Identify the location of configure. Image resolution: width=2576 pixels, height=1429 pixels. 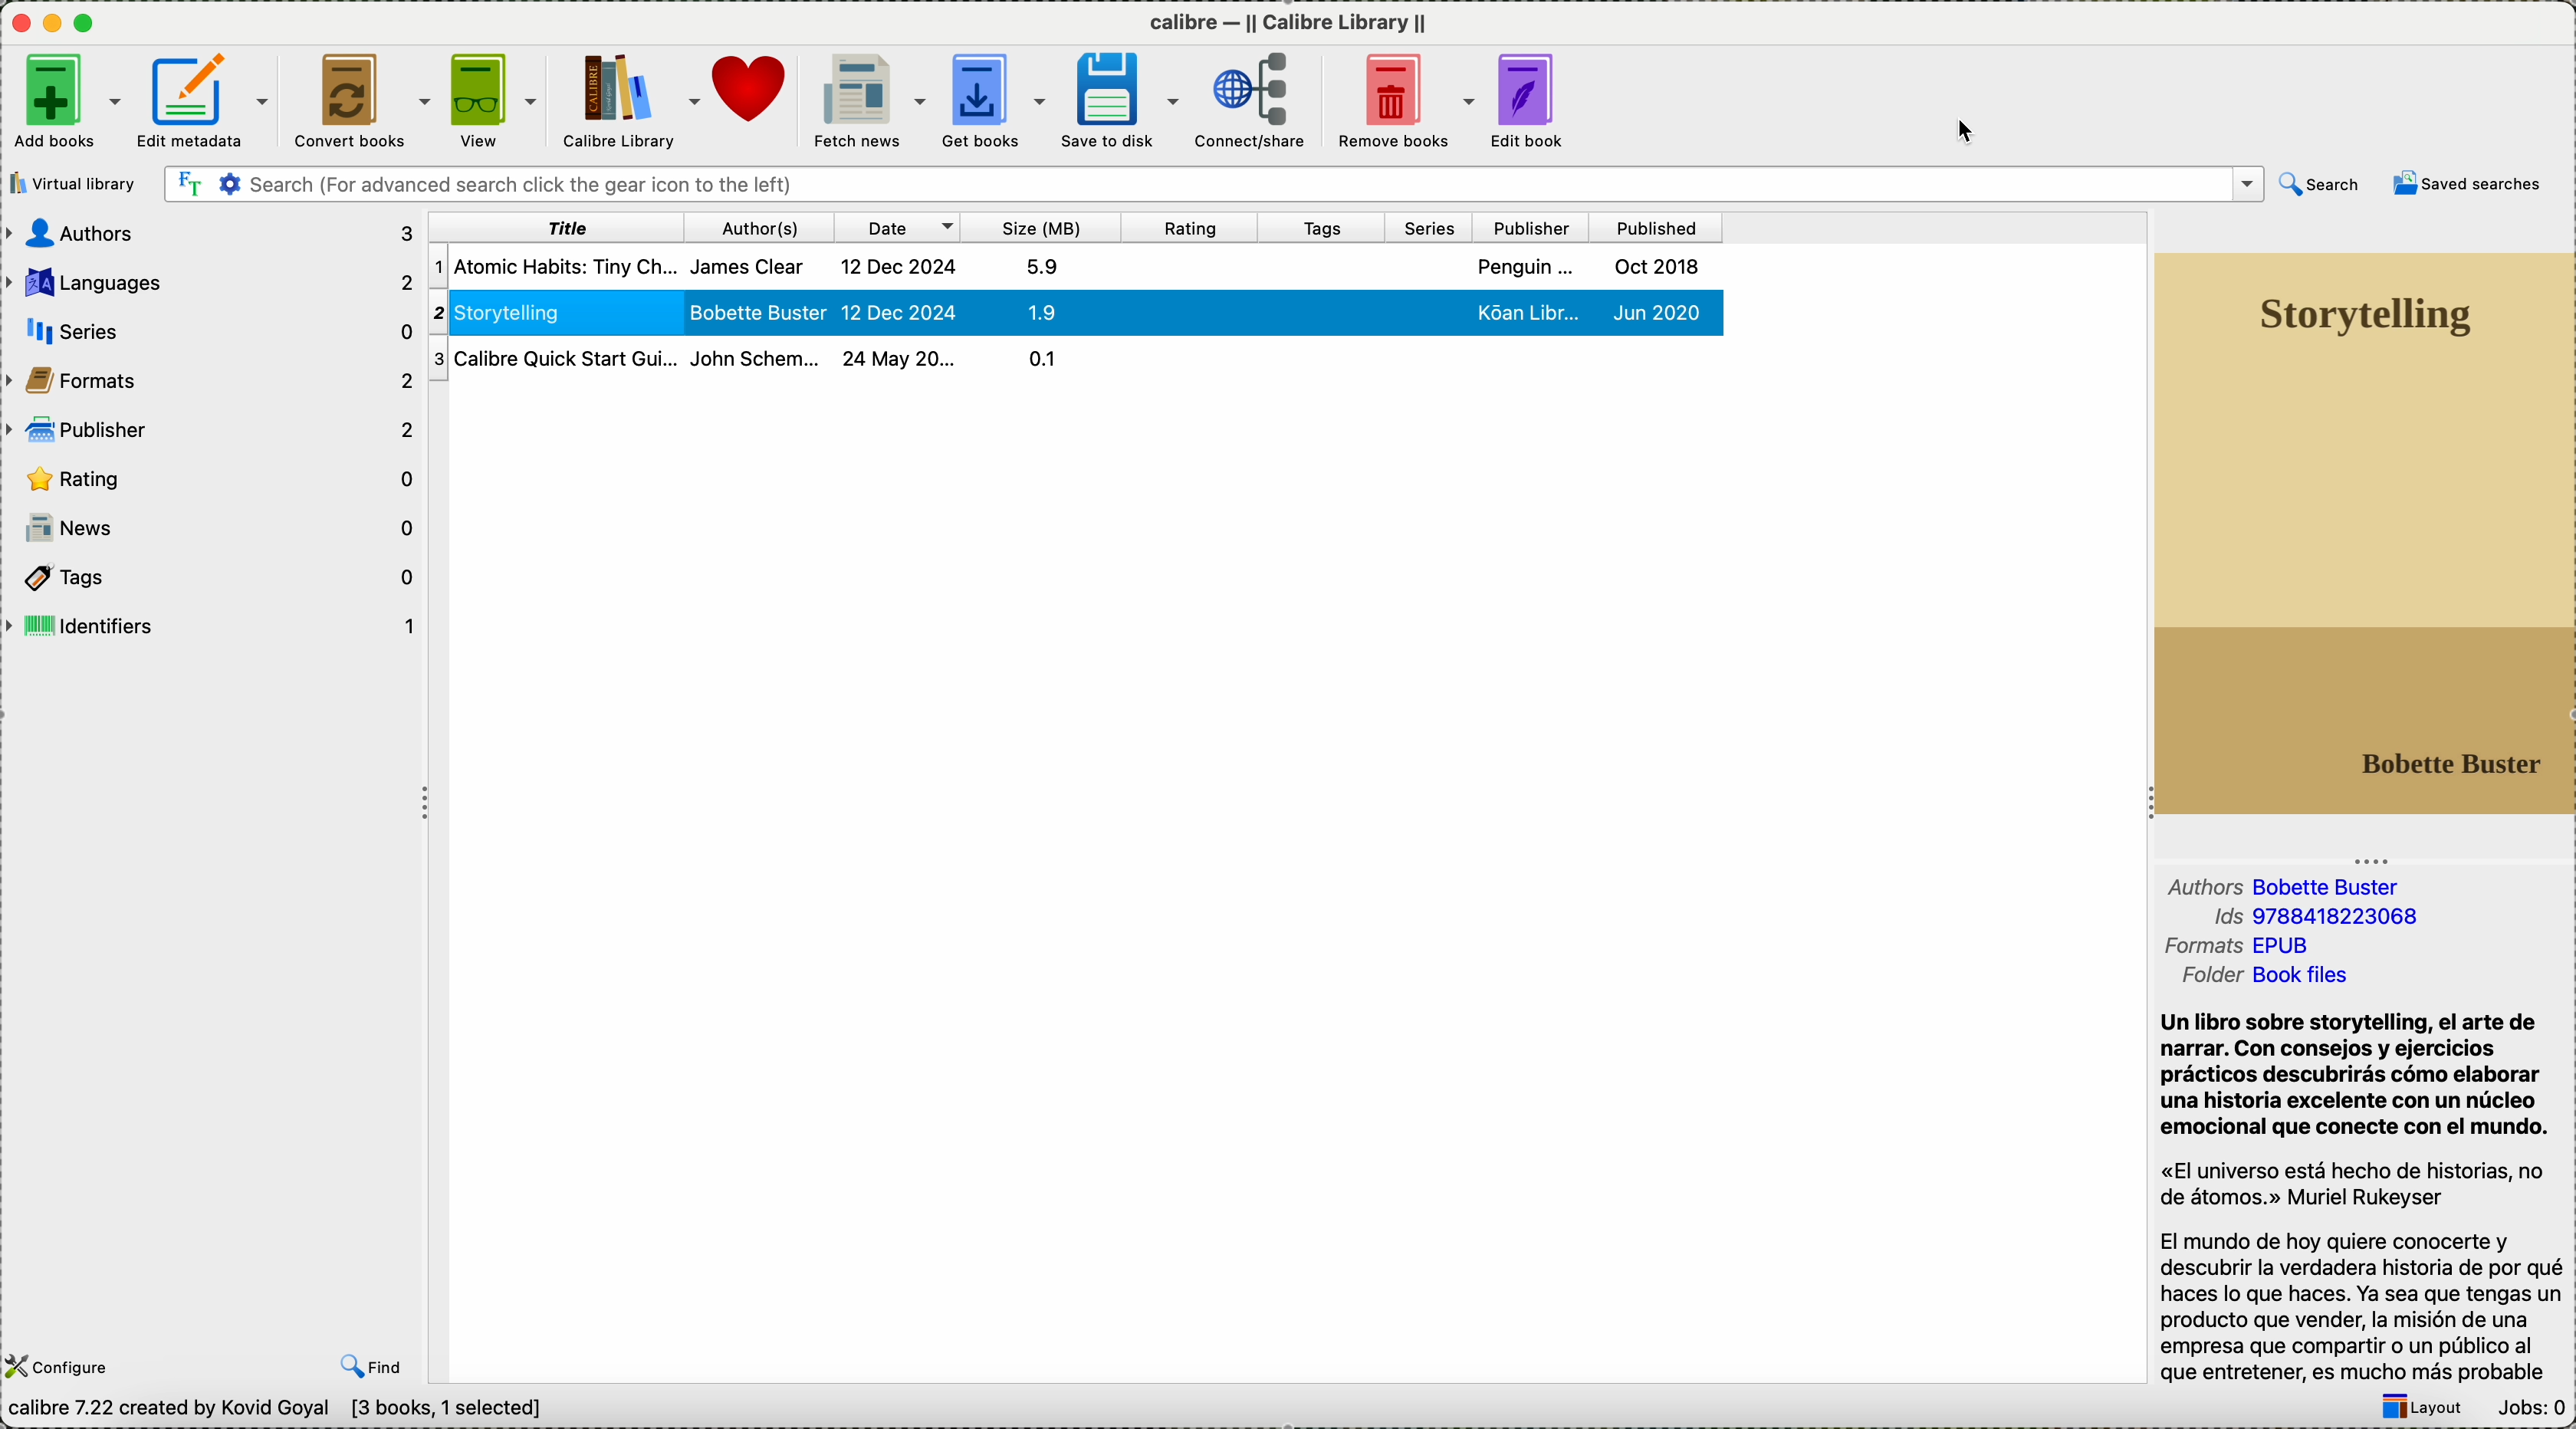
(55, 1367).